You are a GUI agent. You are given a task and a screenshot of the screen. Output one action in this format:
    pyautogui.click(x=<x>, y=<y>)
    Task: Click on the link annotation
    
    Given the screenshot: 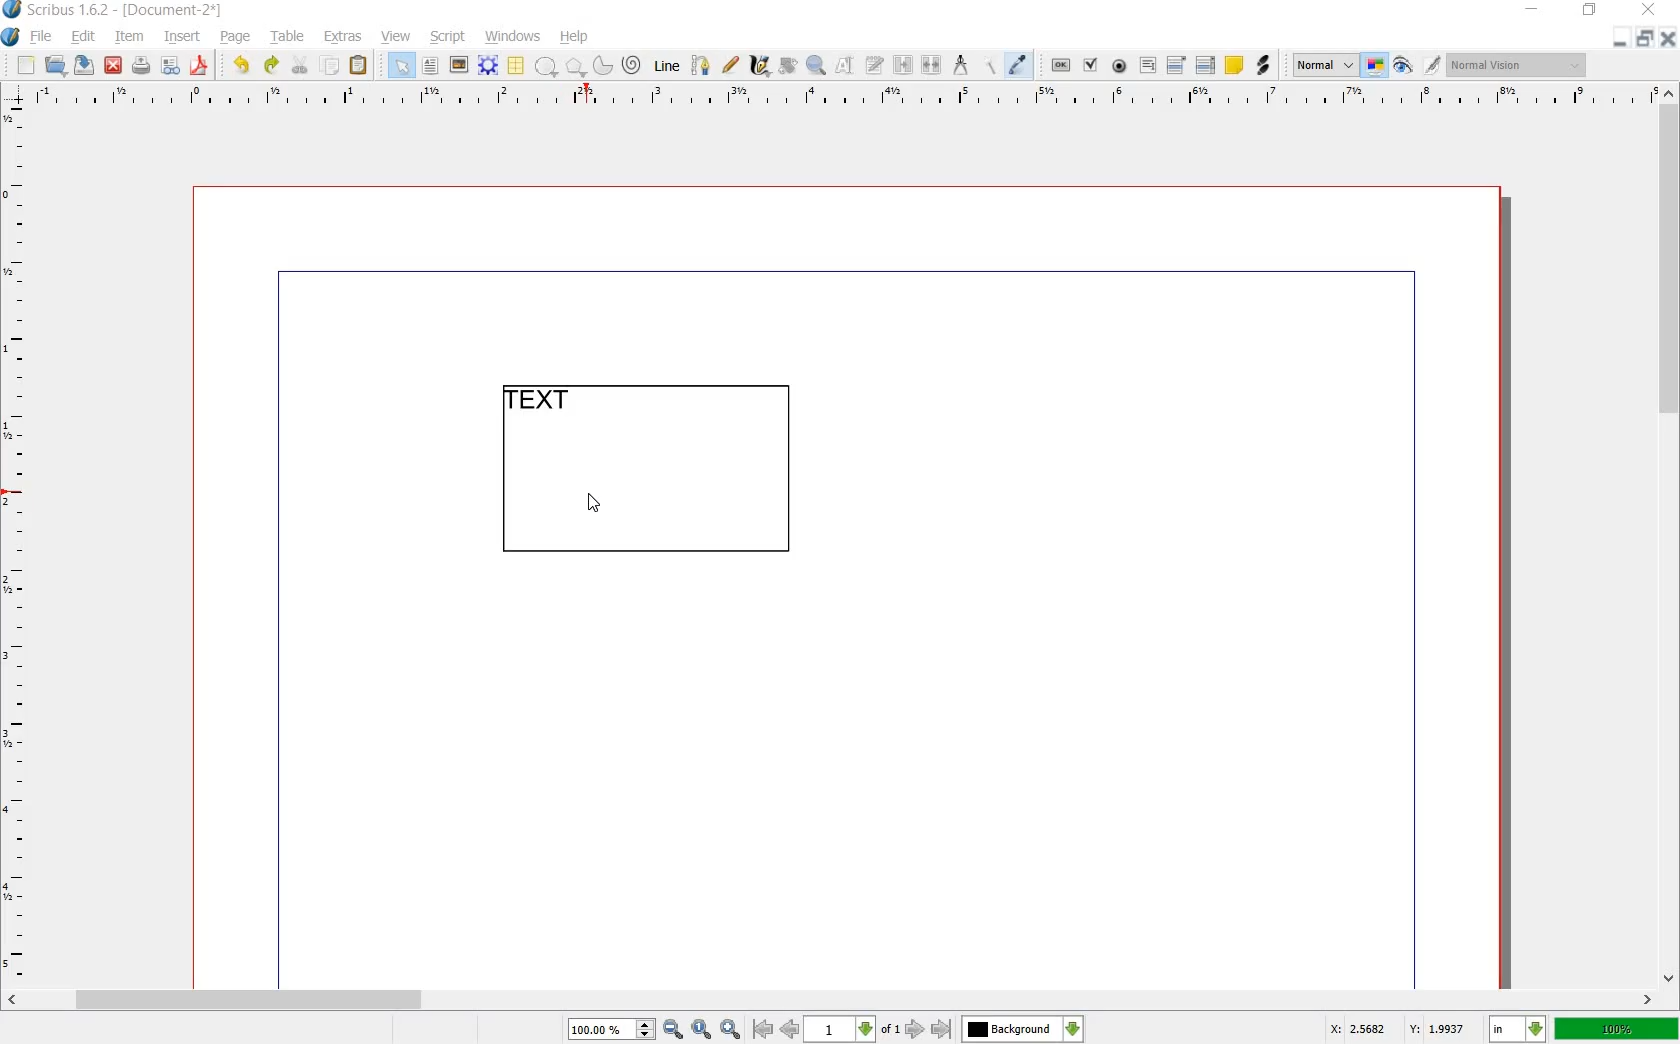 What is the action you would take?
    pyautogui.click(x=1262, y=66)
    